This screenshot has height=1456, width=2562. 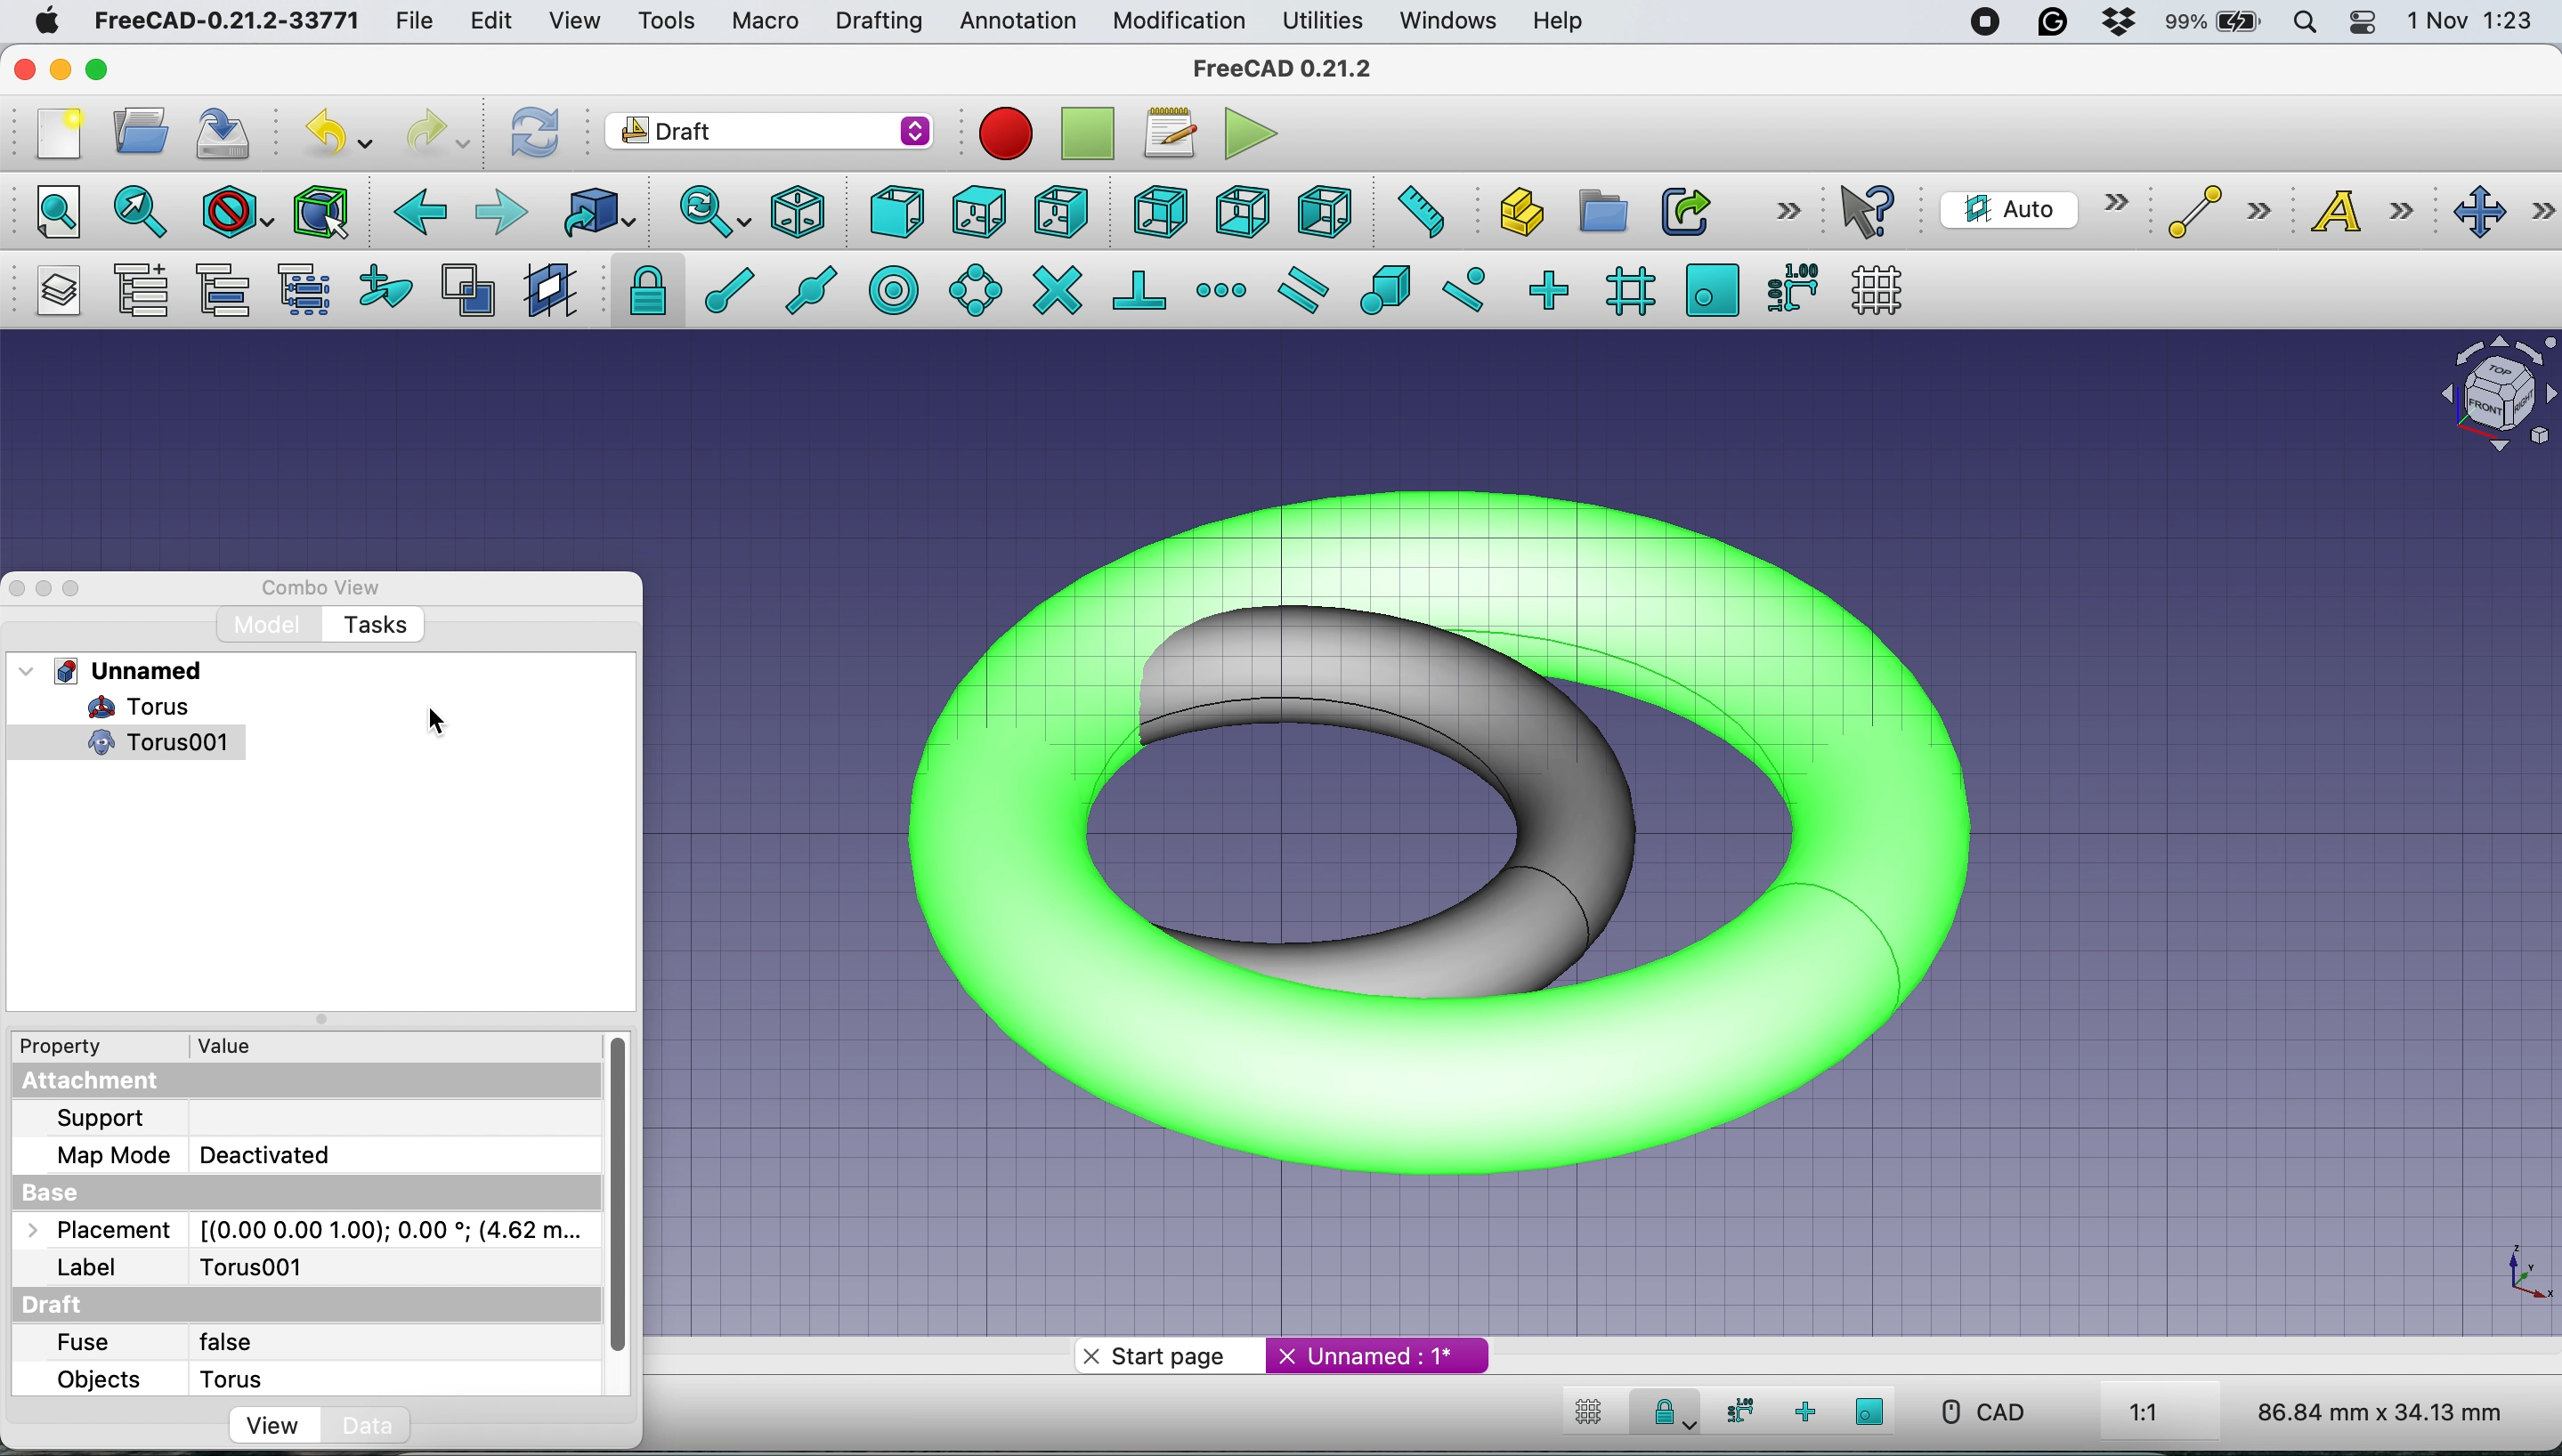 What do you see at coordinates (2362, 25) in the screenshot?
I see `control center` at bounding box center [2362, 25].